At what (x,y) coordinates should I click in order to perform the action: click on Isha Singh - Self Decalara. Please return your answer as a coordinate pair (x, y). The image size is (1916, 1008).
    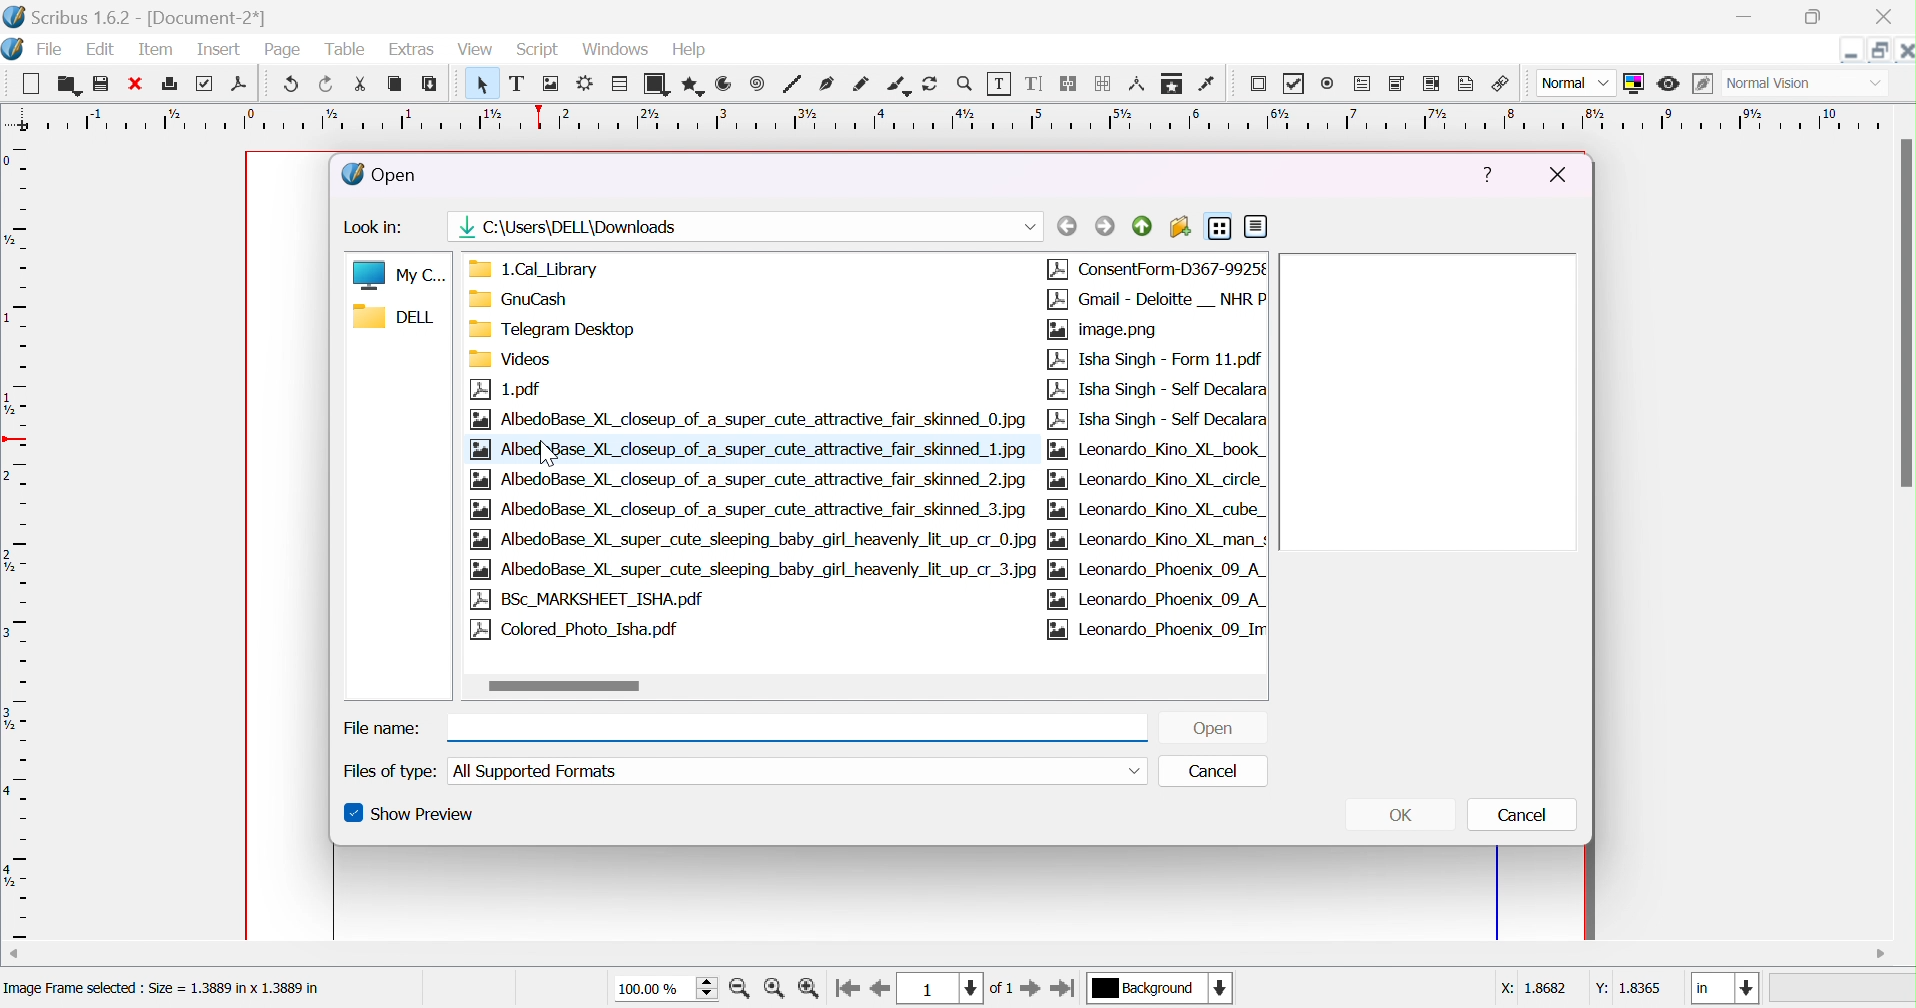
    Looking at the image, I should click on (1143, 390).